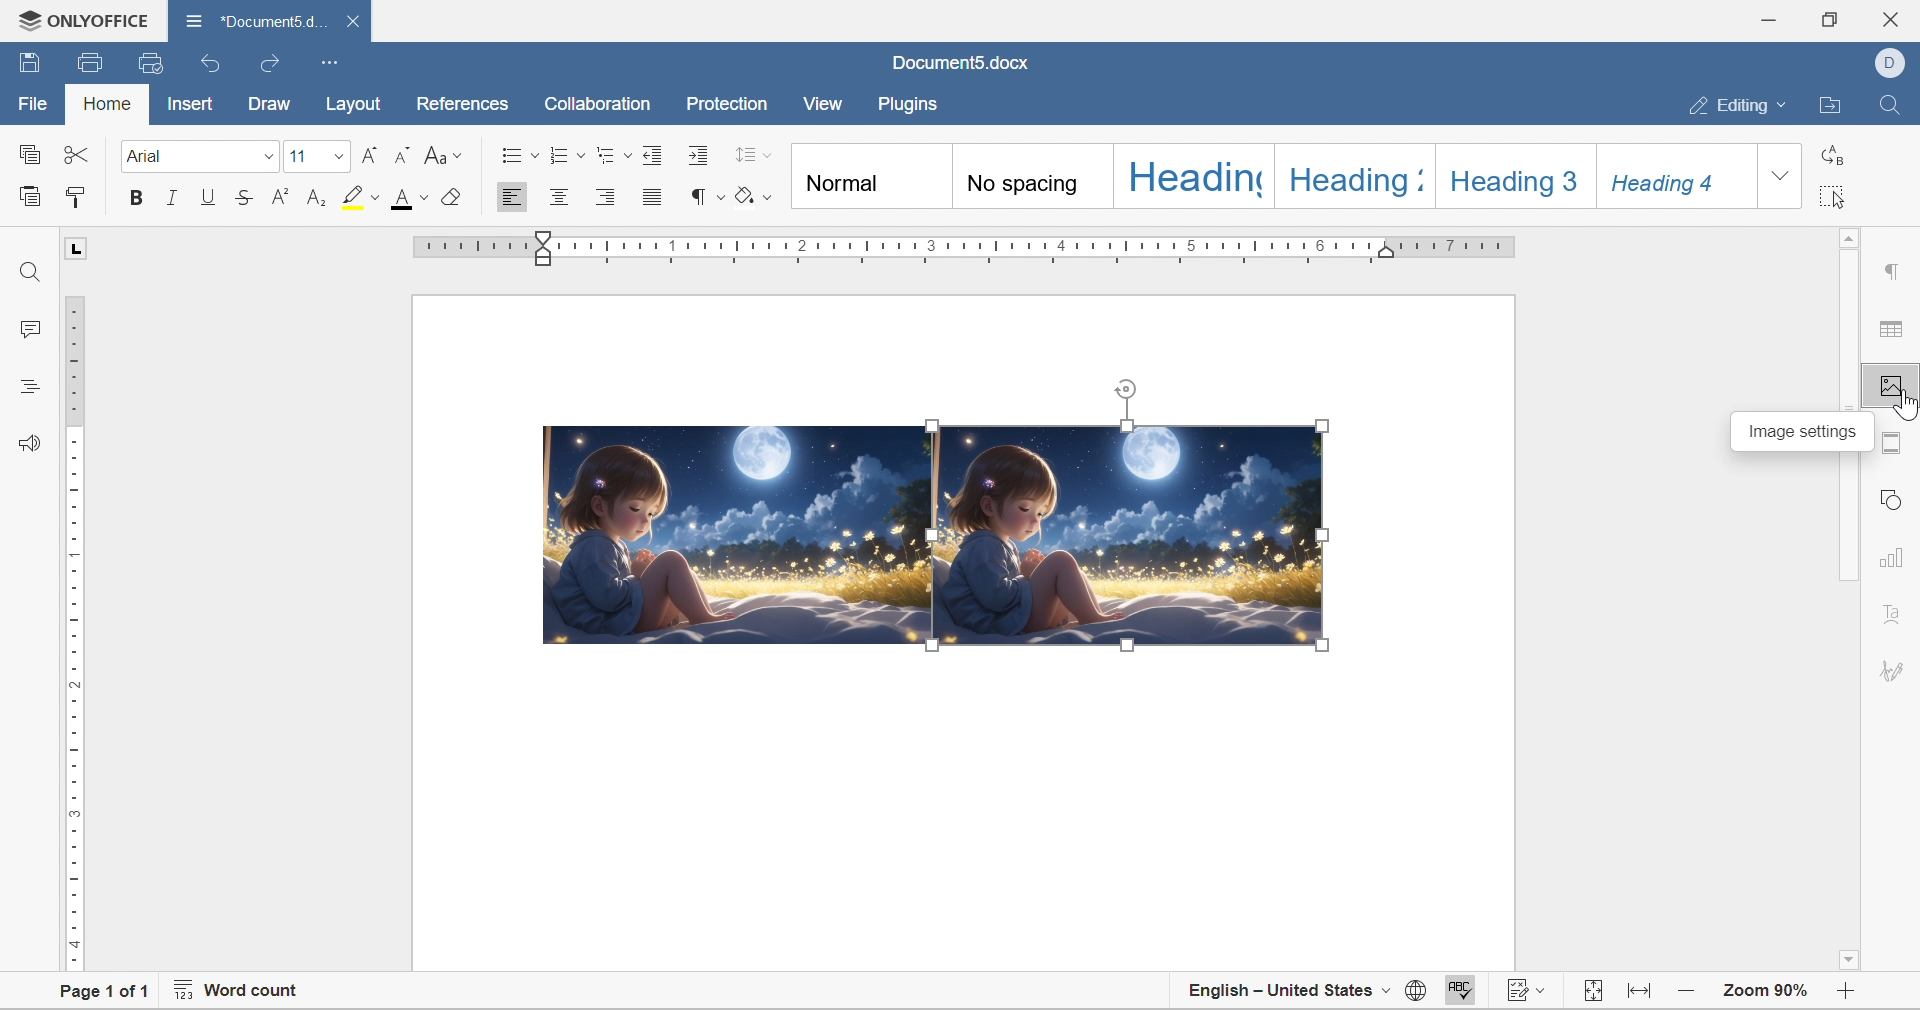 The width and height of the screenshot is (1920, 1010). I want to click on word count, so click(239, 987).